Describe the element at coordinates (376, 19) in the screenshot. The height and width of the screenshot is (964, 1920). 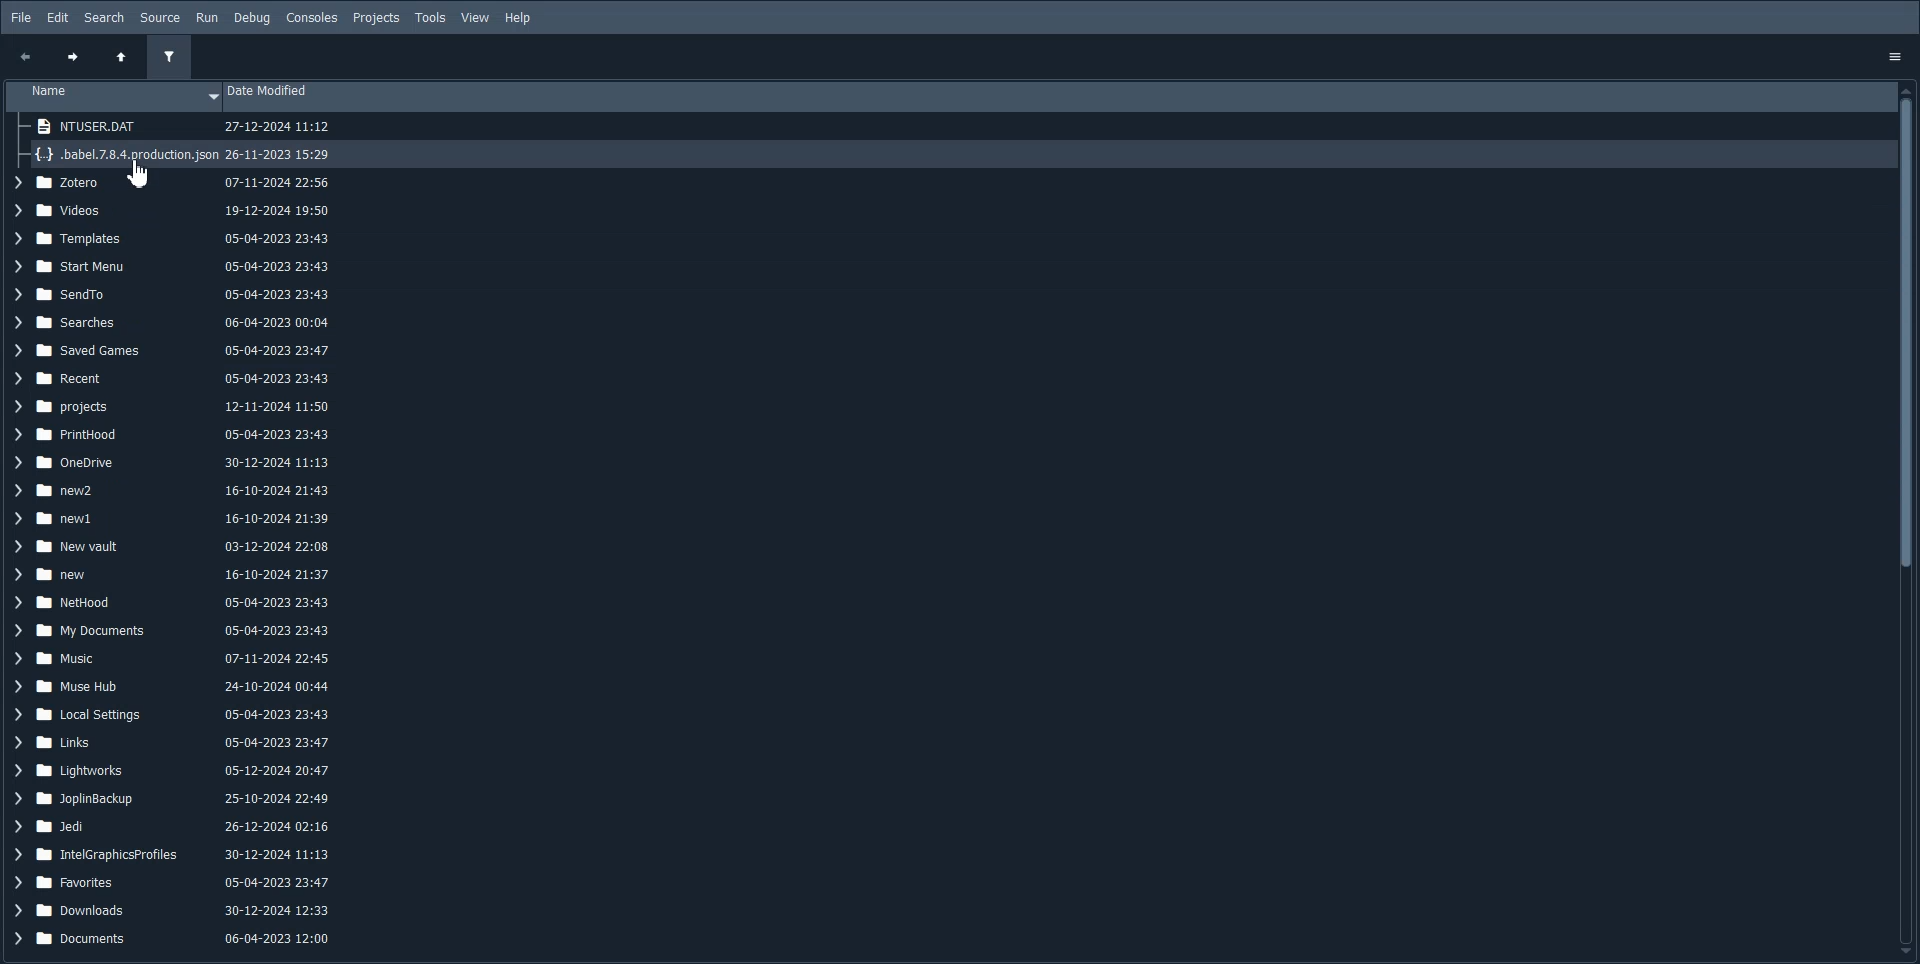
I see `Projects` at that location.